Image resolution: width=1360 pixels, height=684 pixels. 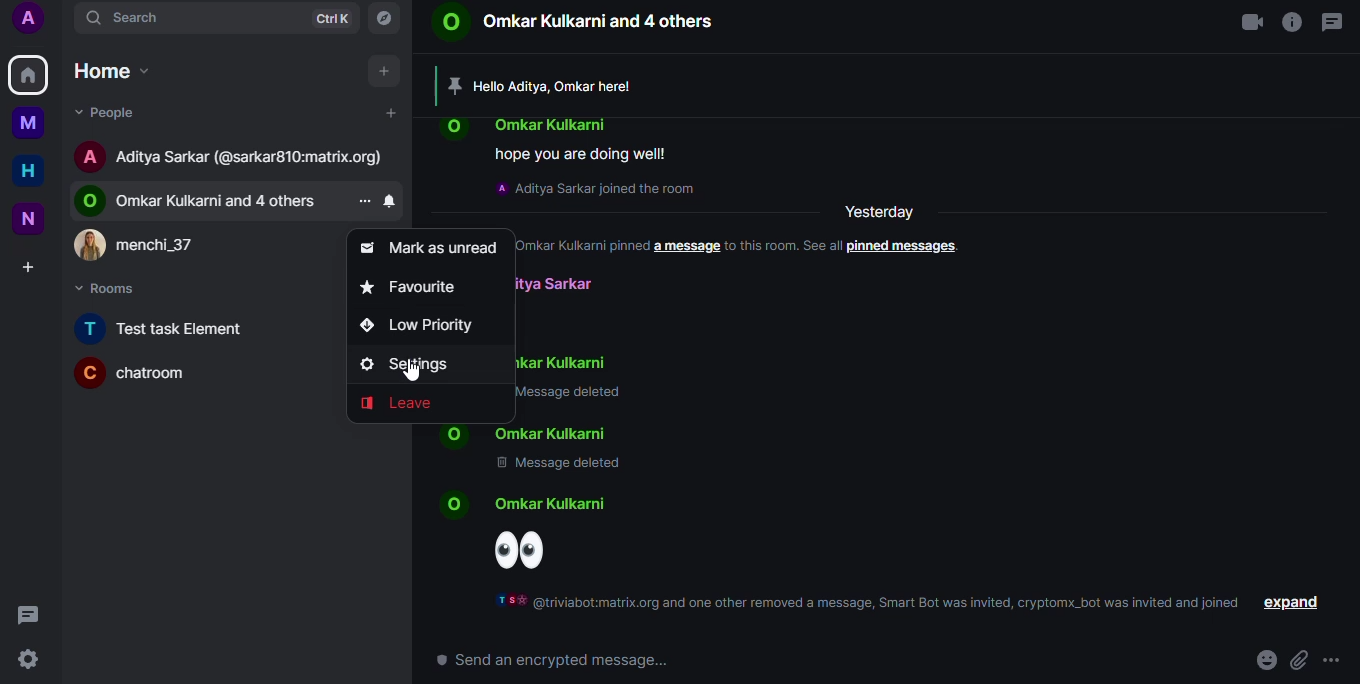 What do you see at coordinates (253, 158) in the screenshot?
I see `A Aditya Sarkar (@sarkar810:matrix.org)` at bounding box center [253, 158].